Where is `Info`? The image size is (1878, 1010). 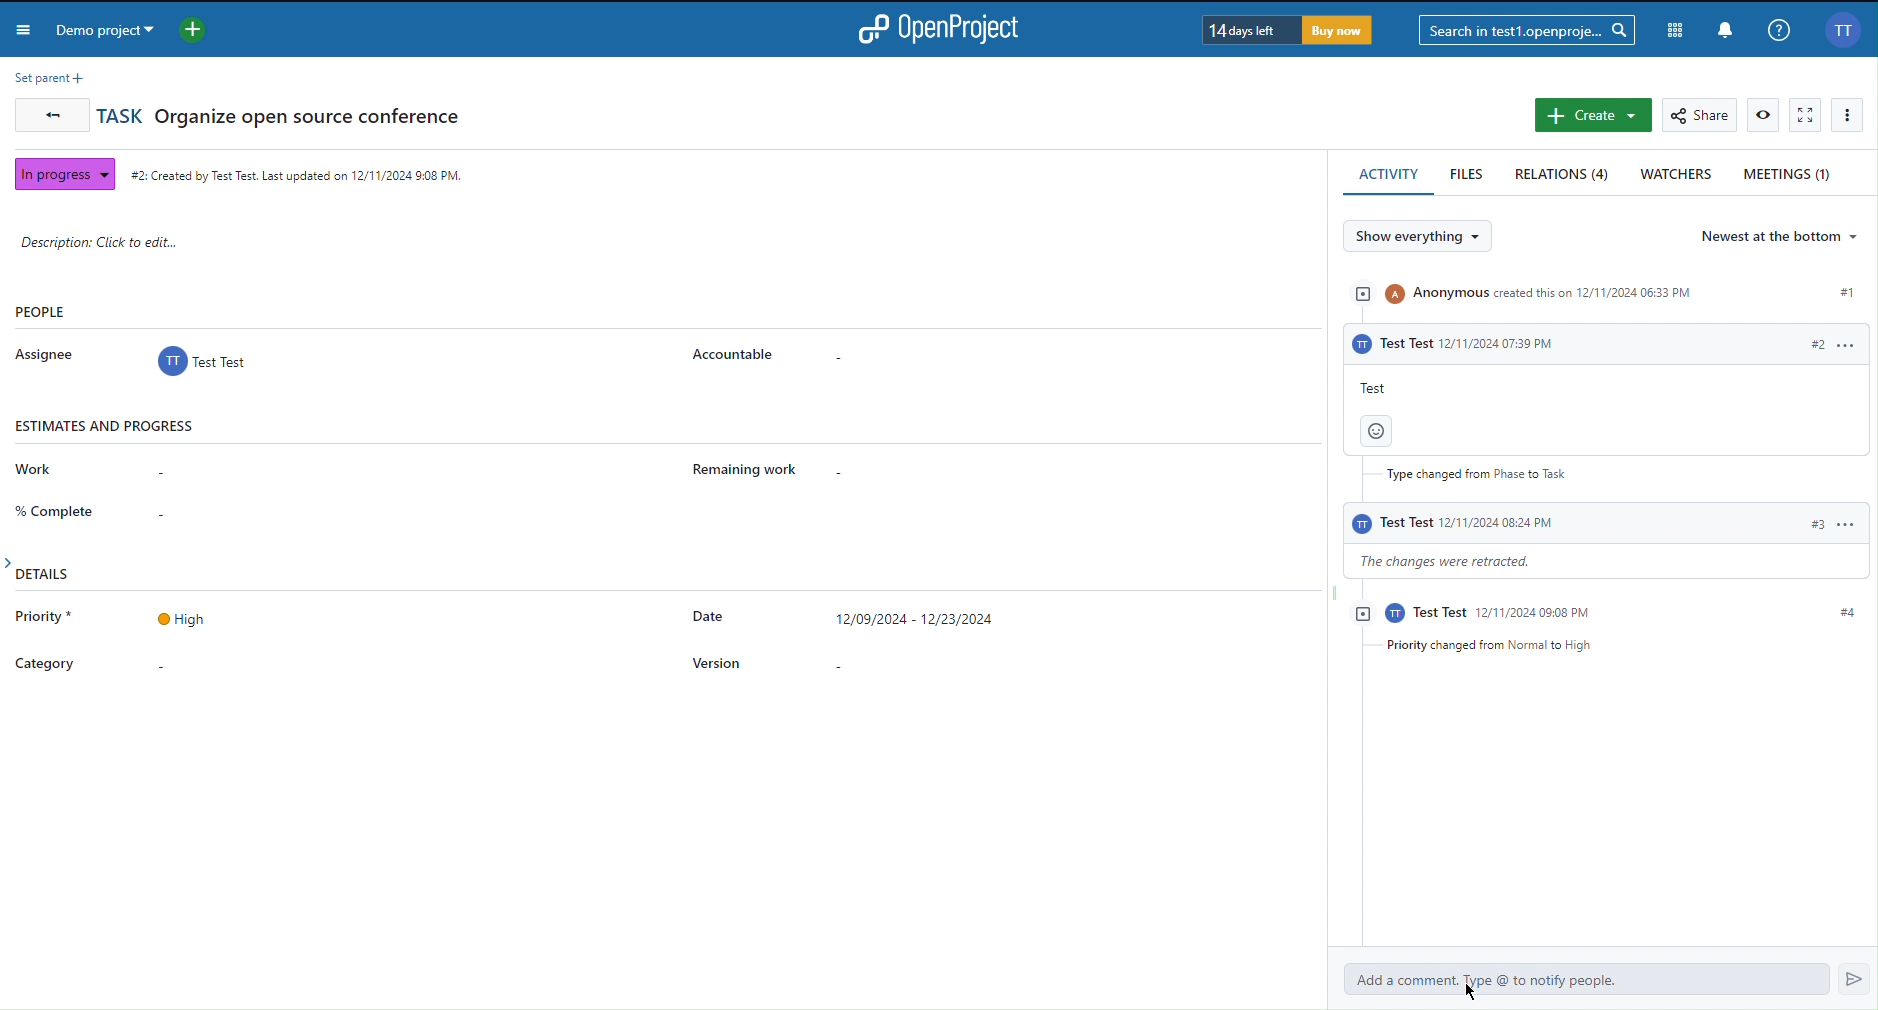 Info is located at coordinates (1779, 29).